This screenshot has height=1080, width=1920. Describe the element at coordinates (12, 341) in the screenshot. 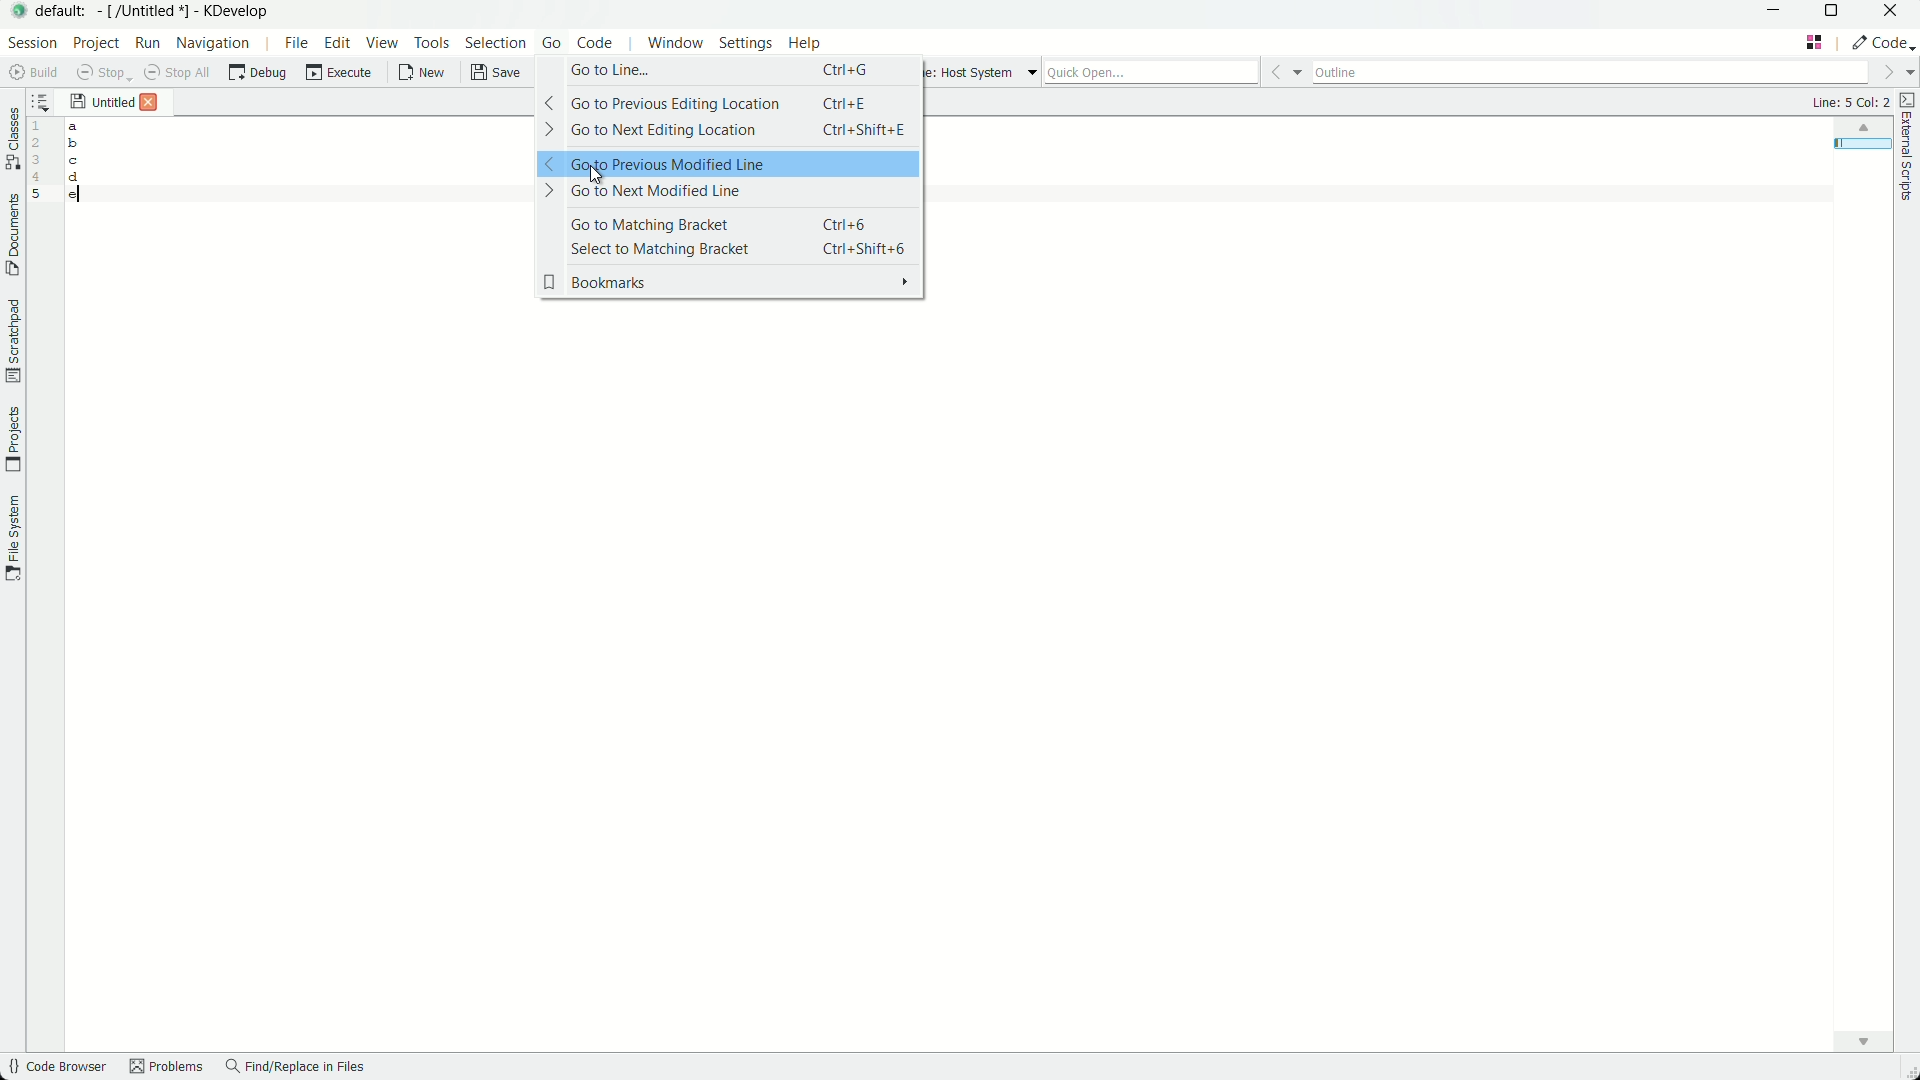

I see `scratchpad` at that location.